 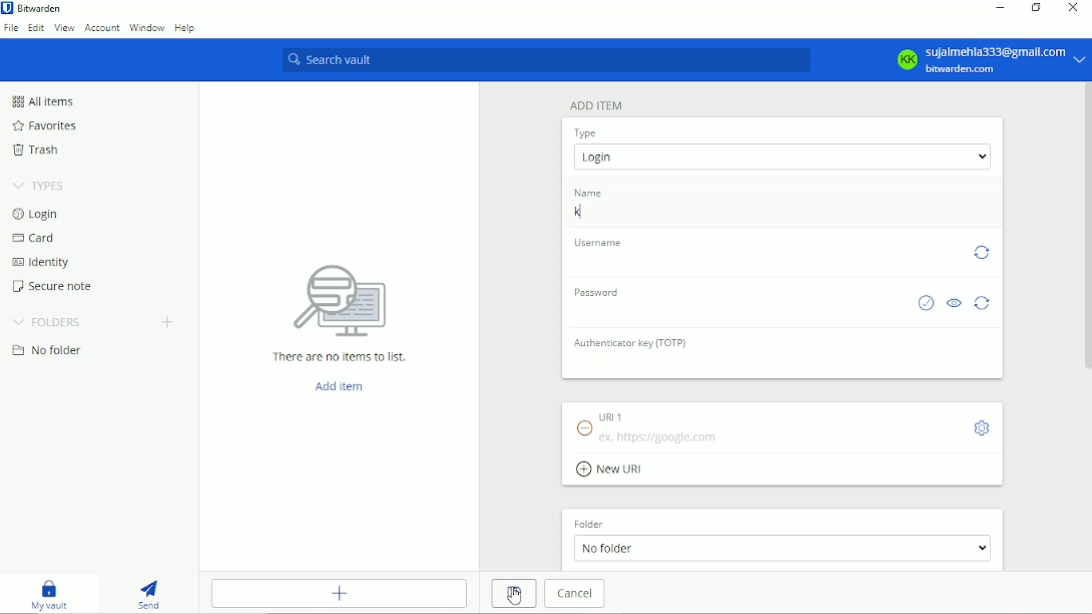 I want to click on Cursor, so click(x=514, y=596).